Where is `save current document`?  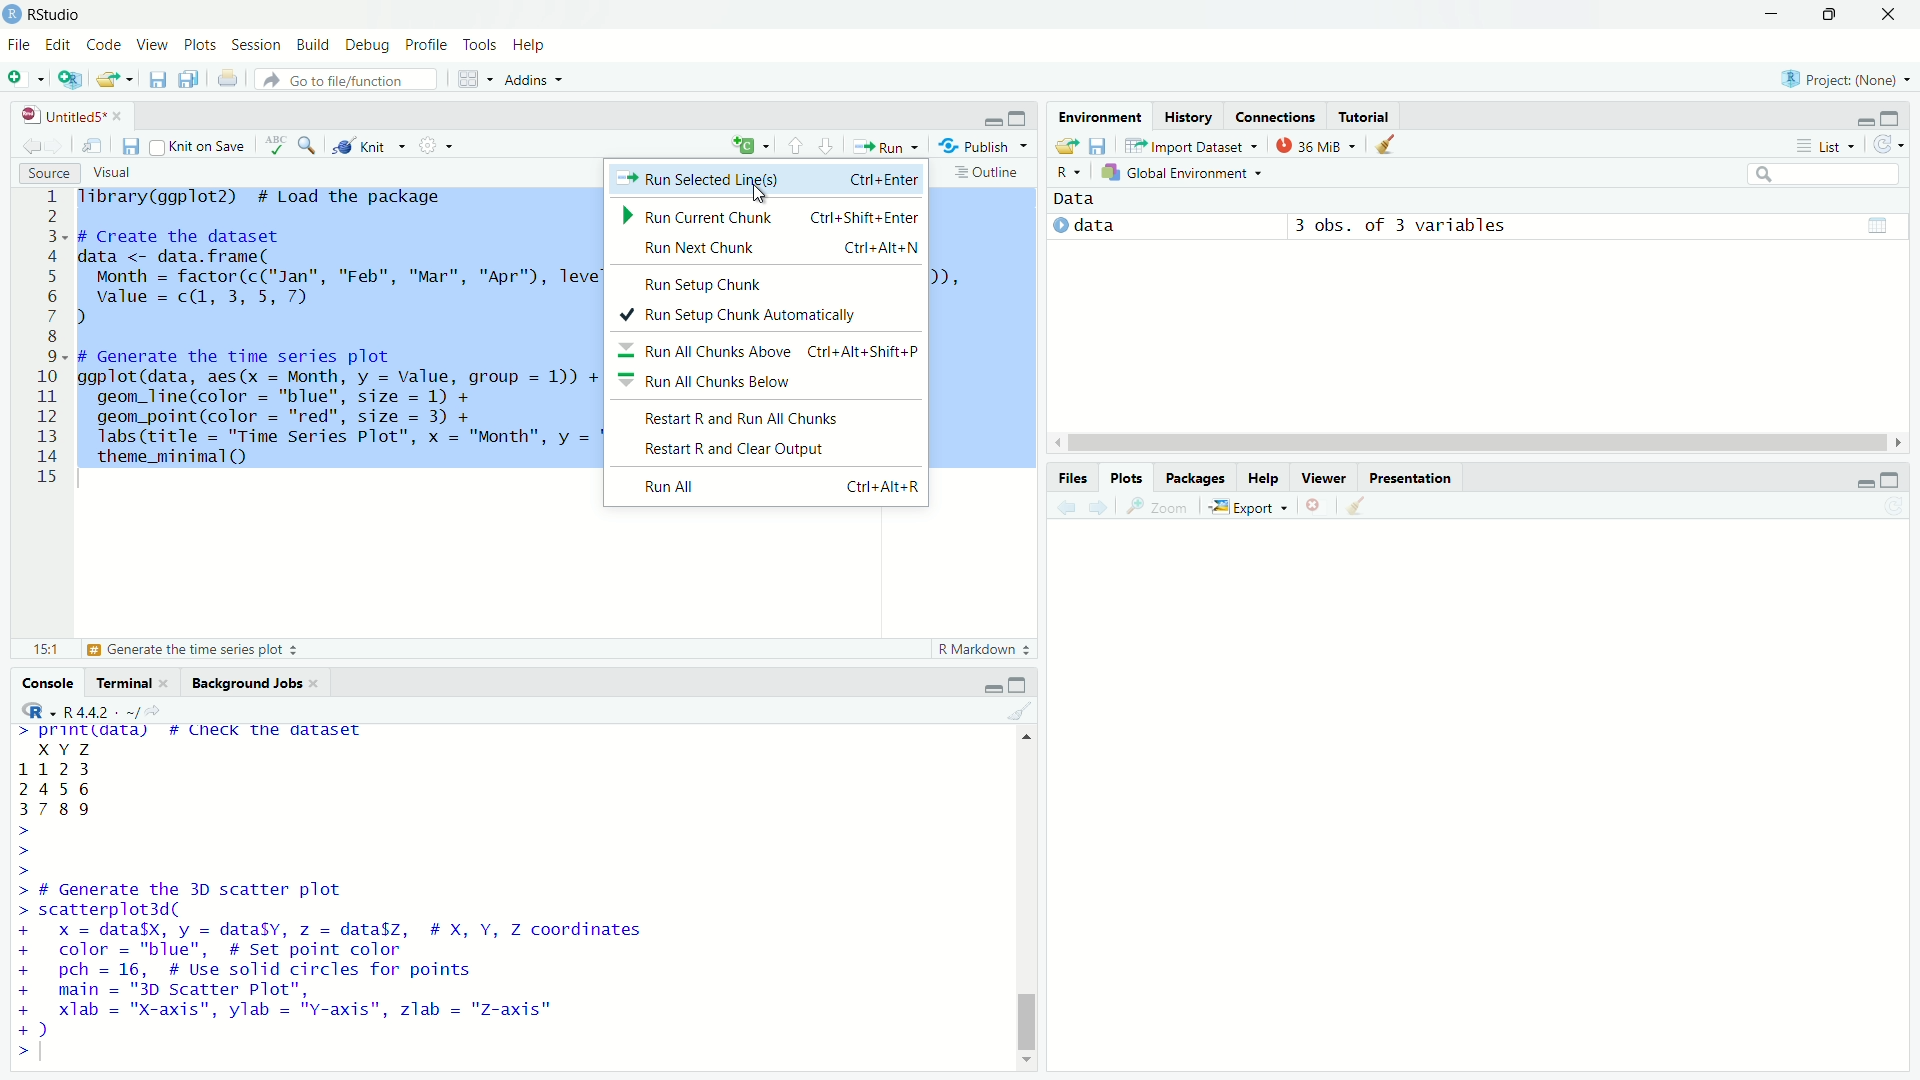 save current document is located at coordinates (158, 79).